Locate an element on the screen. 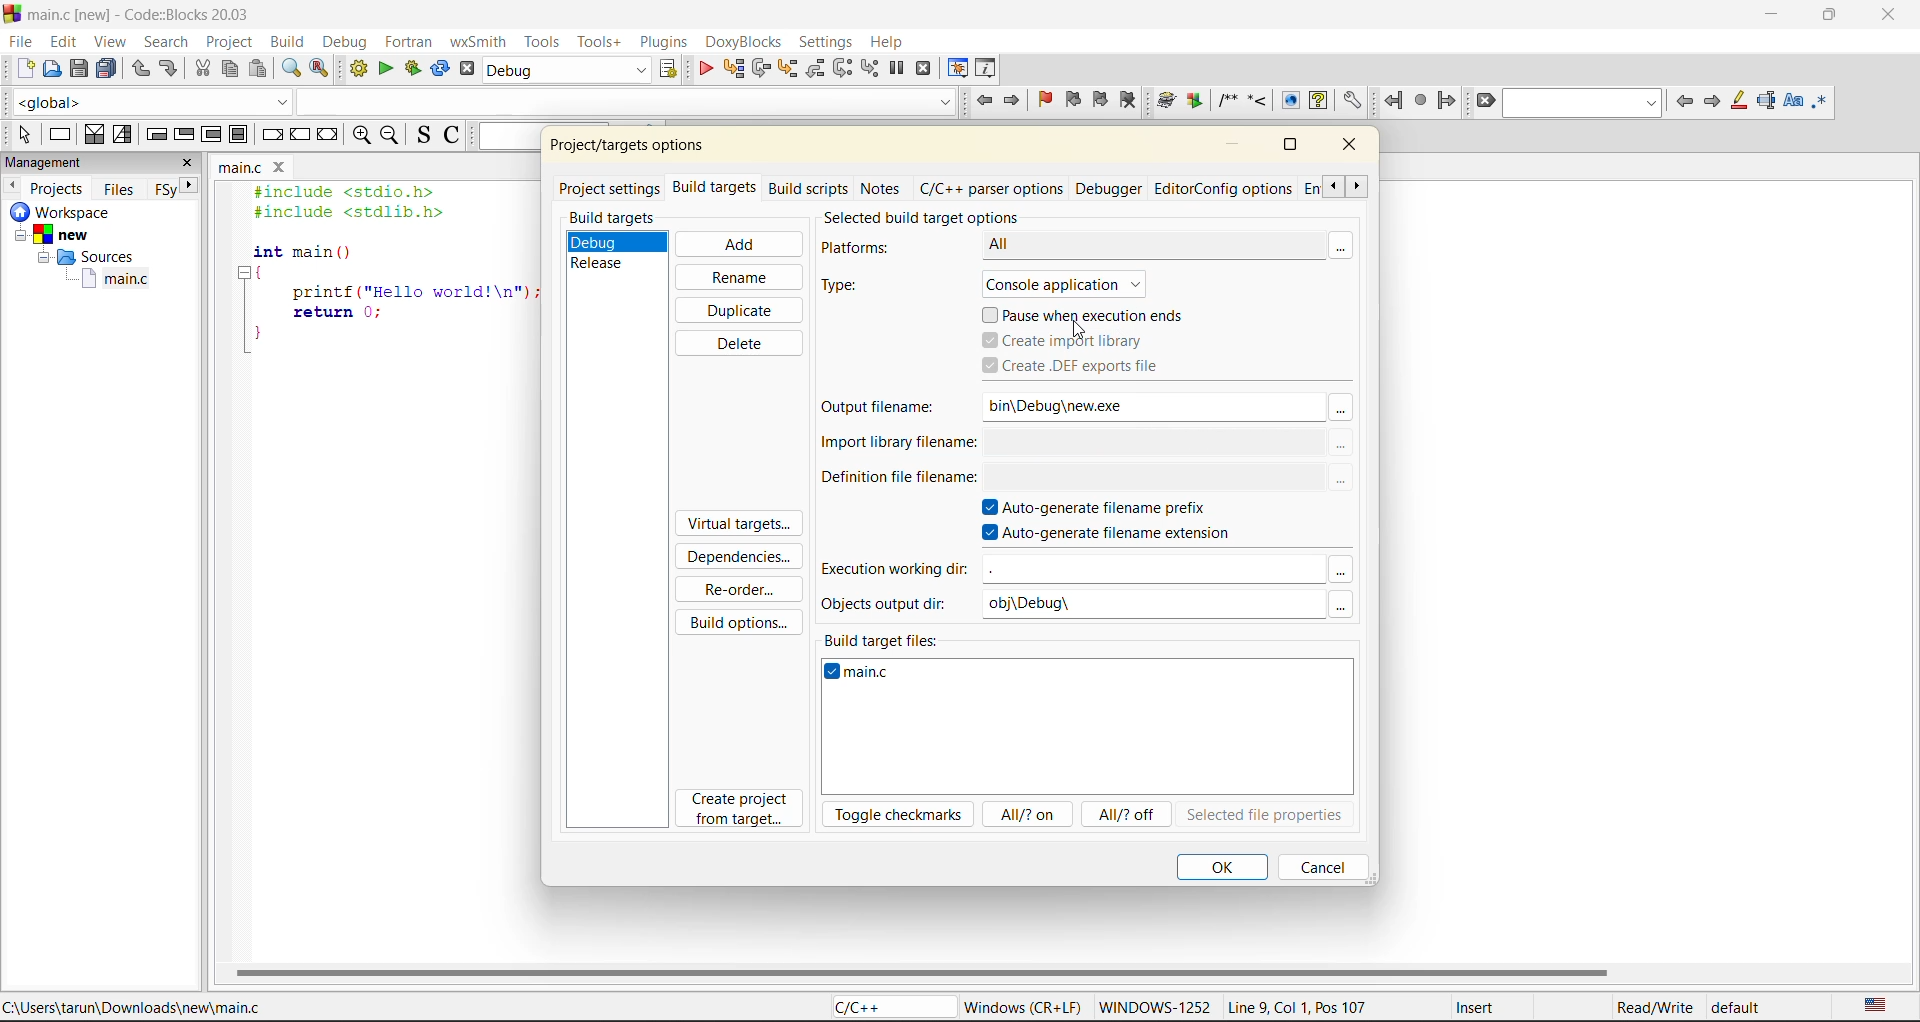 This screenshot has width=1920, height=1022. previous is located at coordinates (1685, 103).